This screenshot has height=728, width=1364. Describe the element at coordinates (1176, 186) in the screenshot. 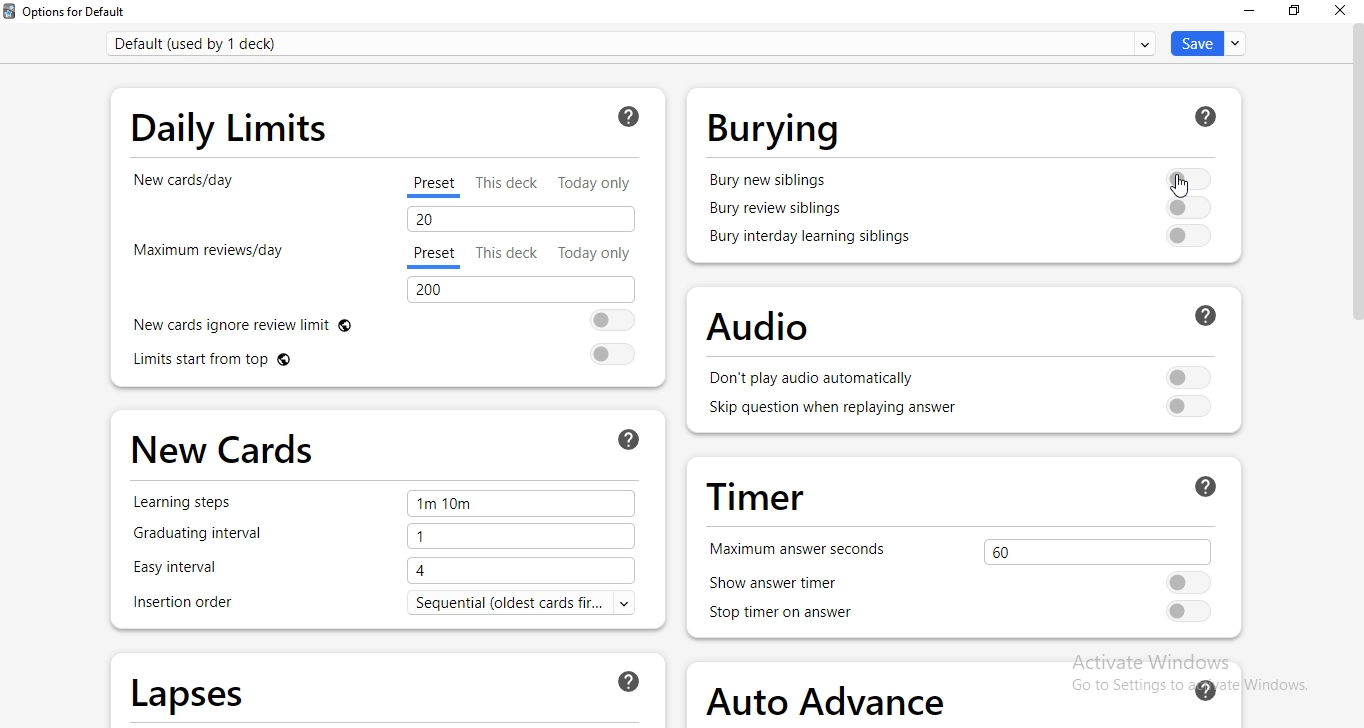

I see `cursor` at that location.